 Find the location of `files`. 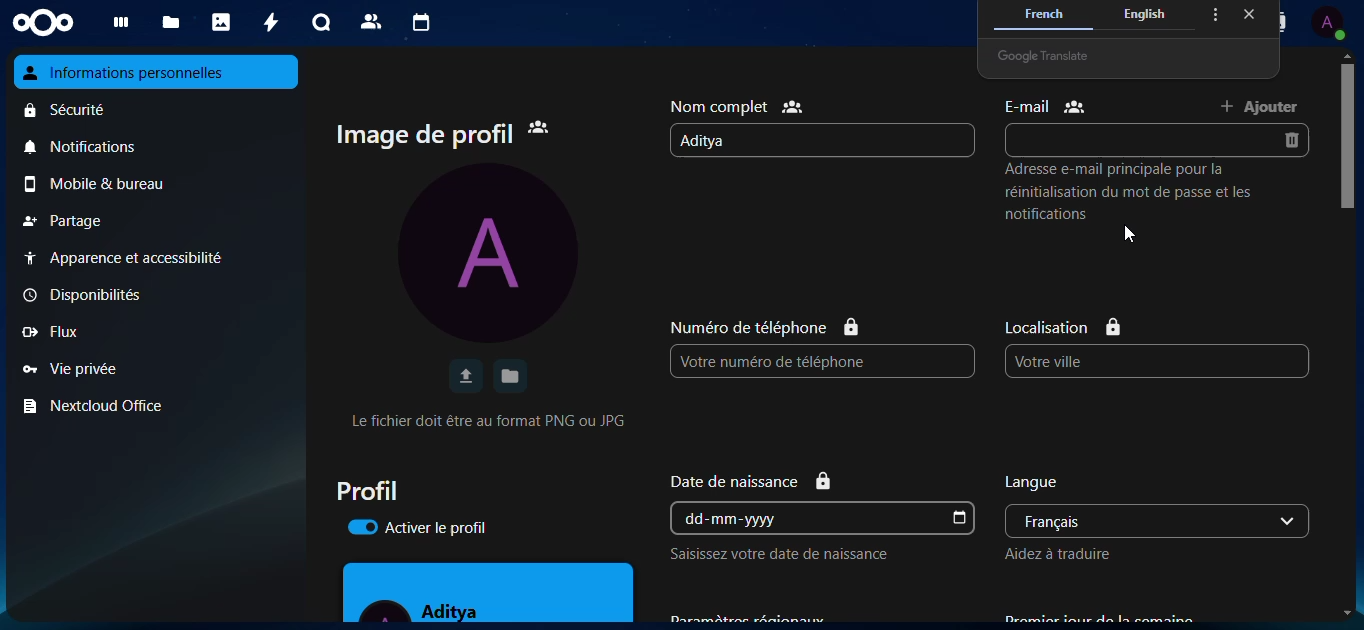

files is located at coordinates (172, 23).